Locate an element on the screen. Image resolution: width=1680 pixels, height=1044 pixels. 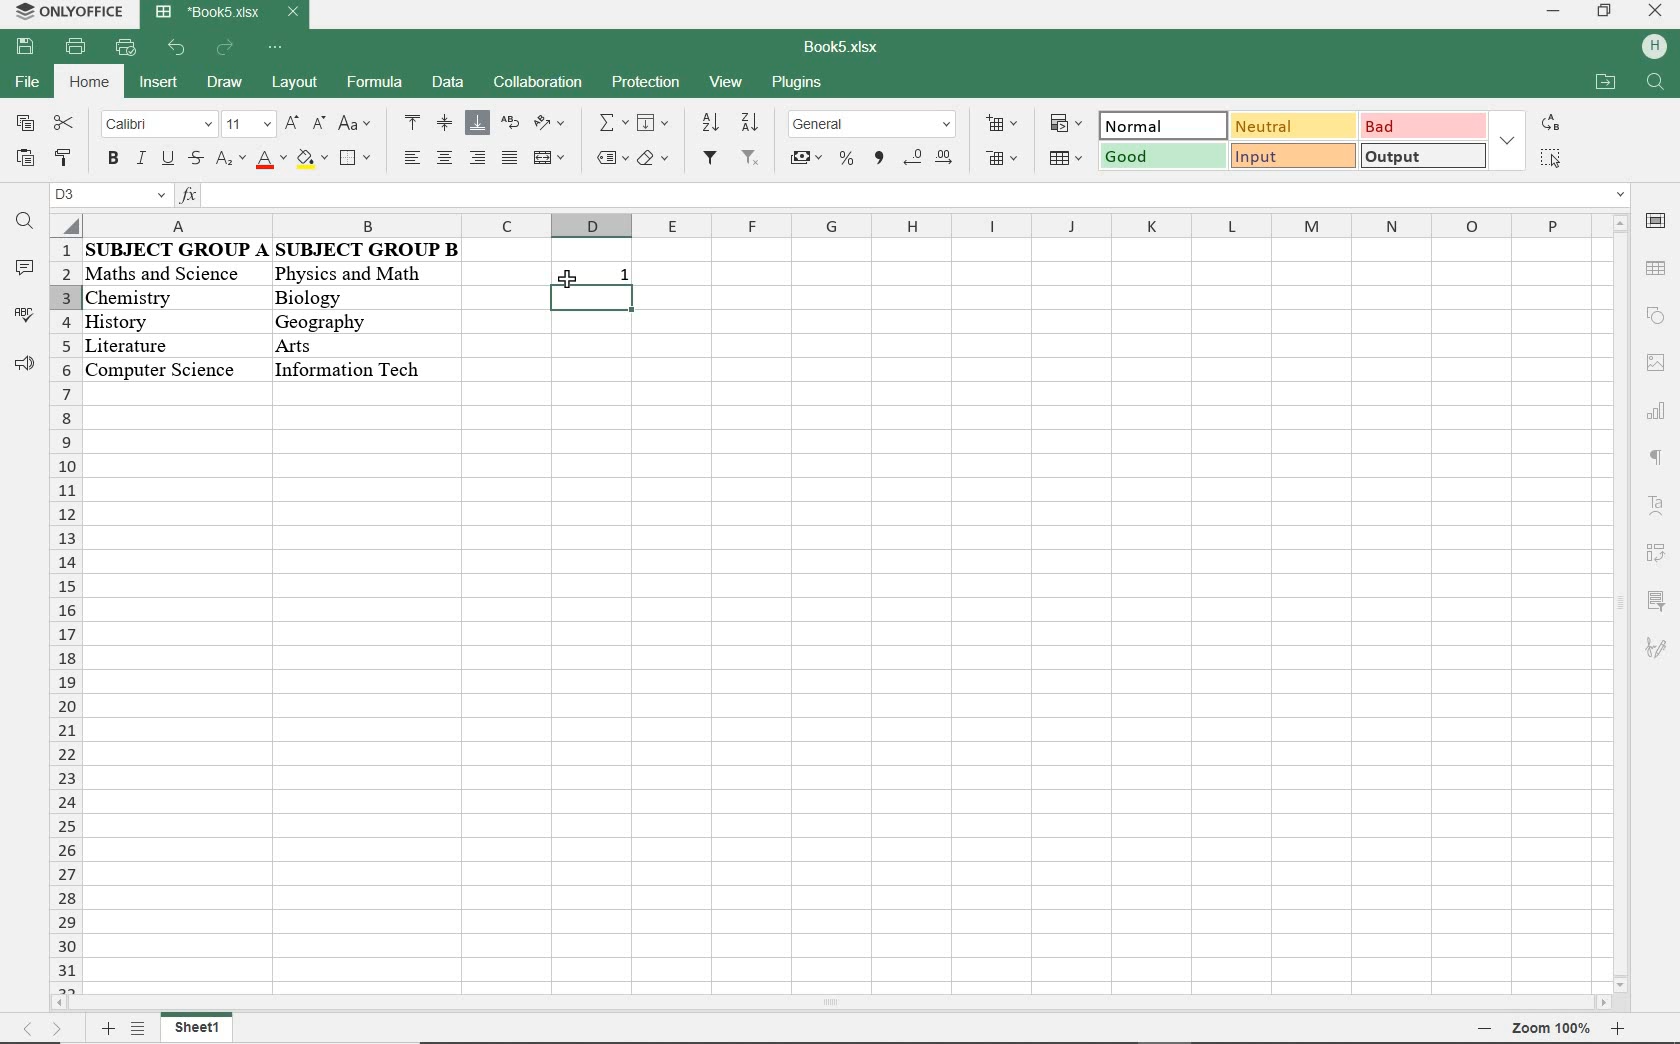
rows is located at coordinates (63, 618).